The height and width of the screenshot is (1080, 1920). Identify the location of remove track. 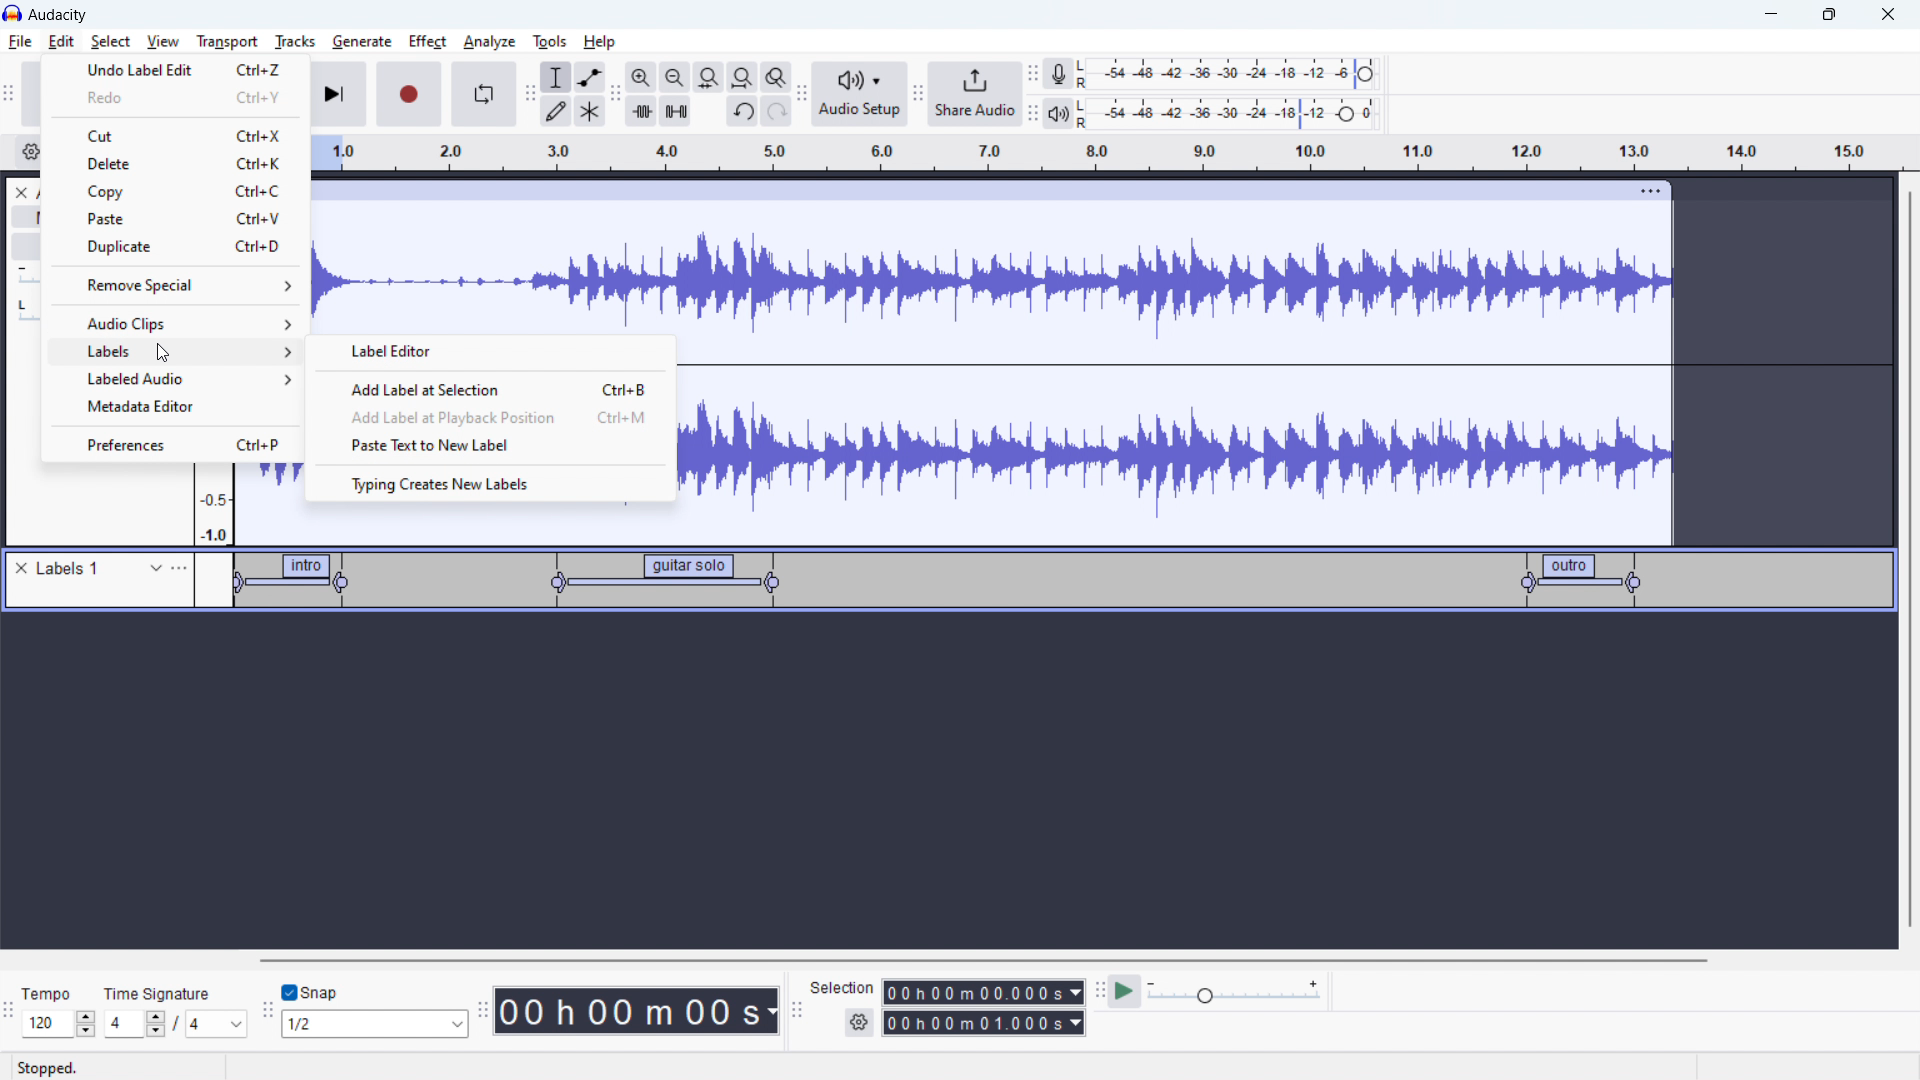
(21, 192).